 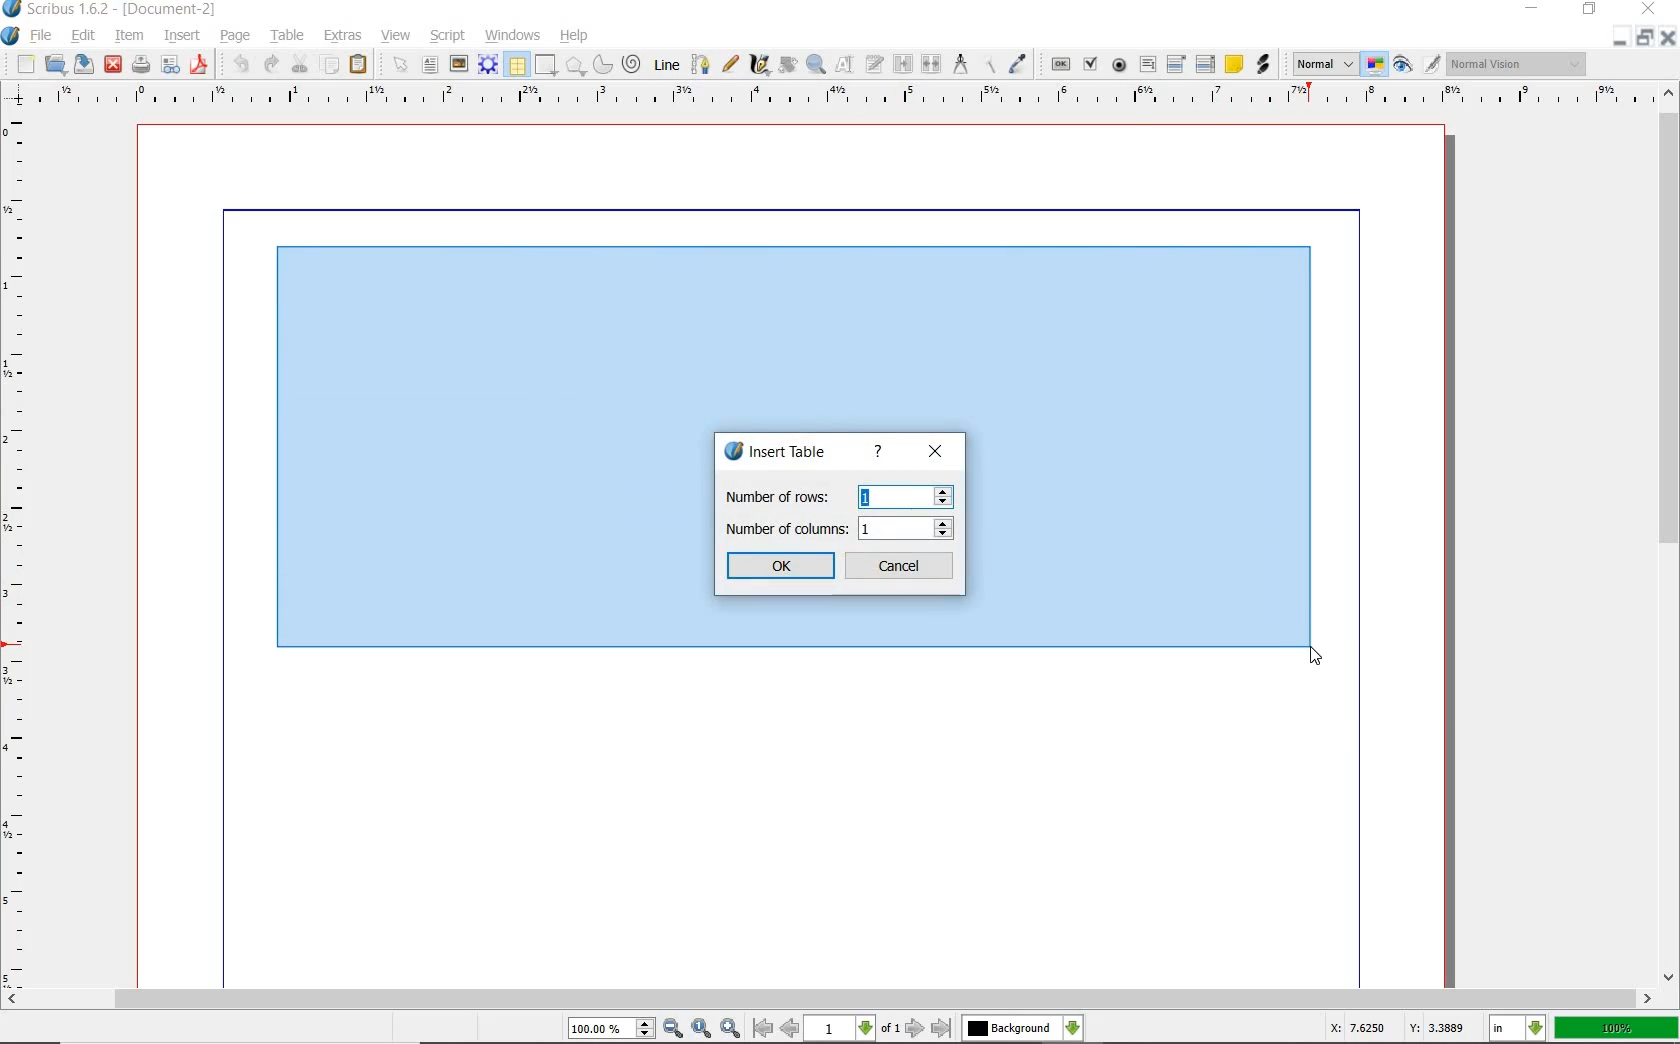 What do you see at coordinates (852, 1029) in the screenshot?
I see `select current page` at bounding box center [852, 1029].